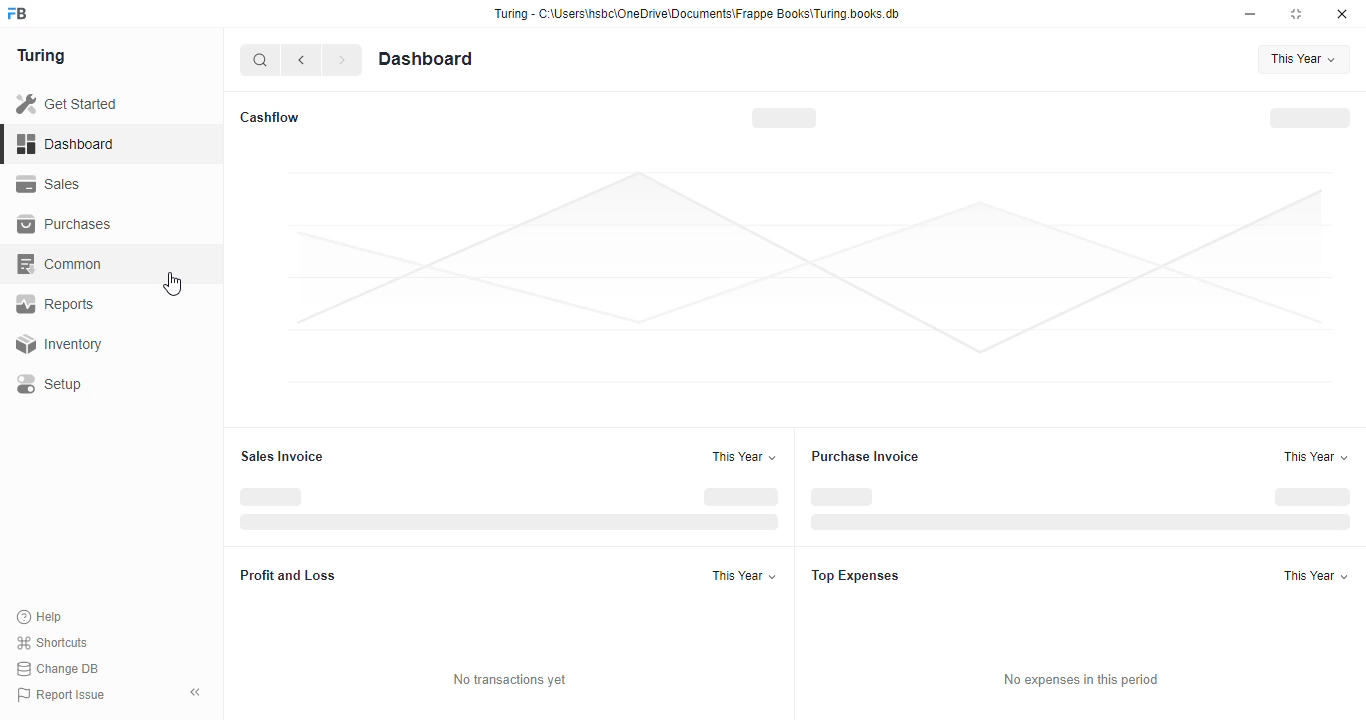  Describe the element at coordinates (744, 575) in the screenshot. I see `this year` at that location.